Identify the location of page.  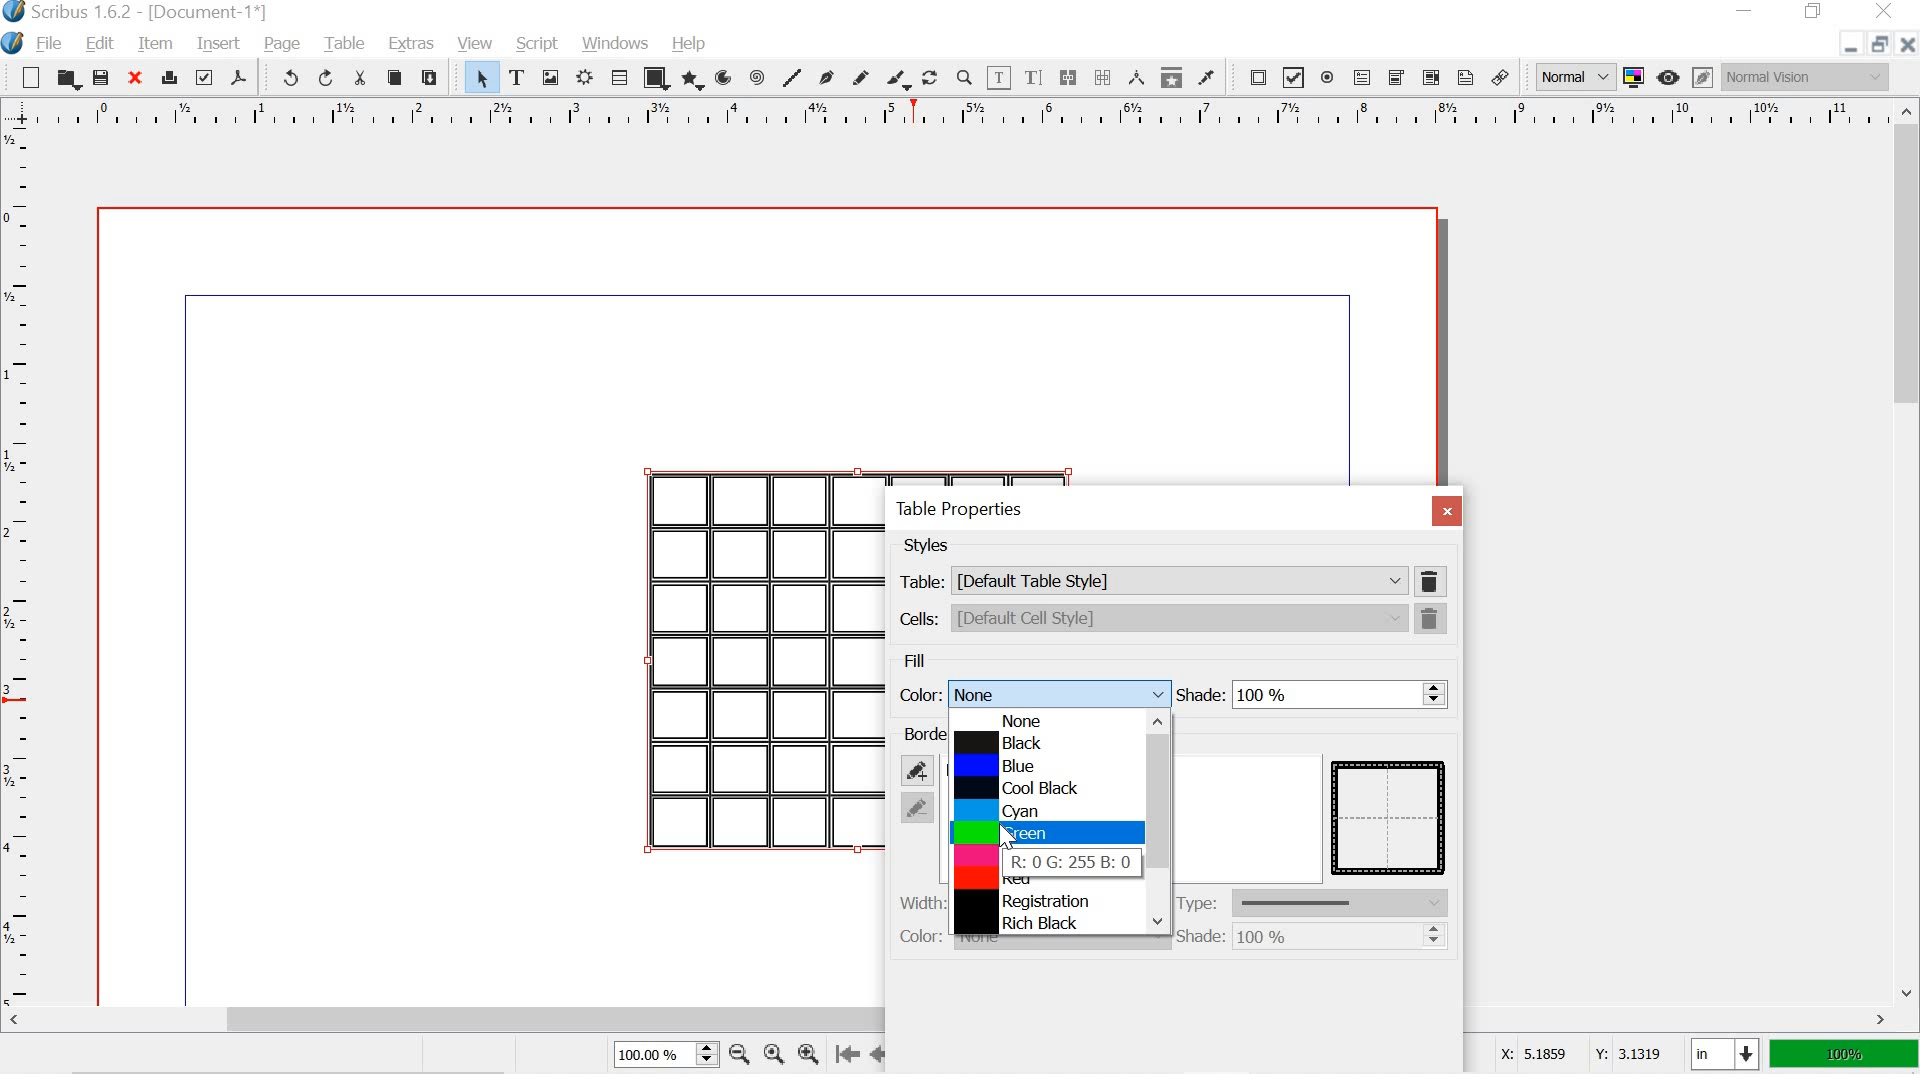
(283, 44).